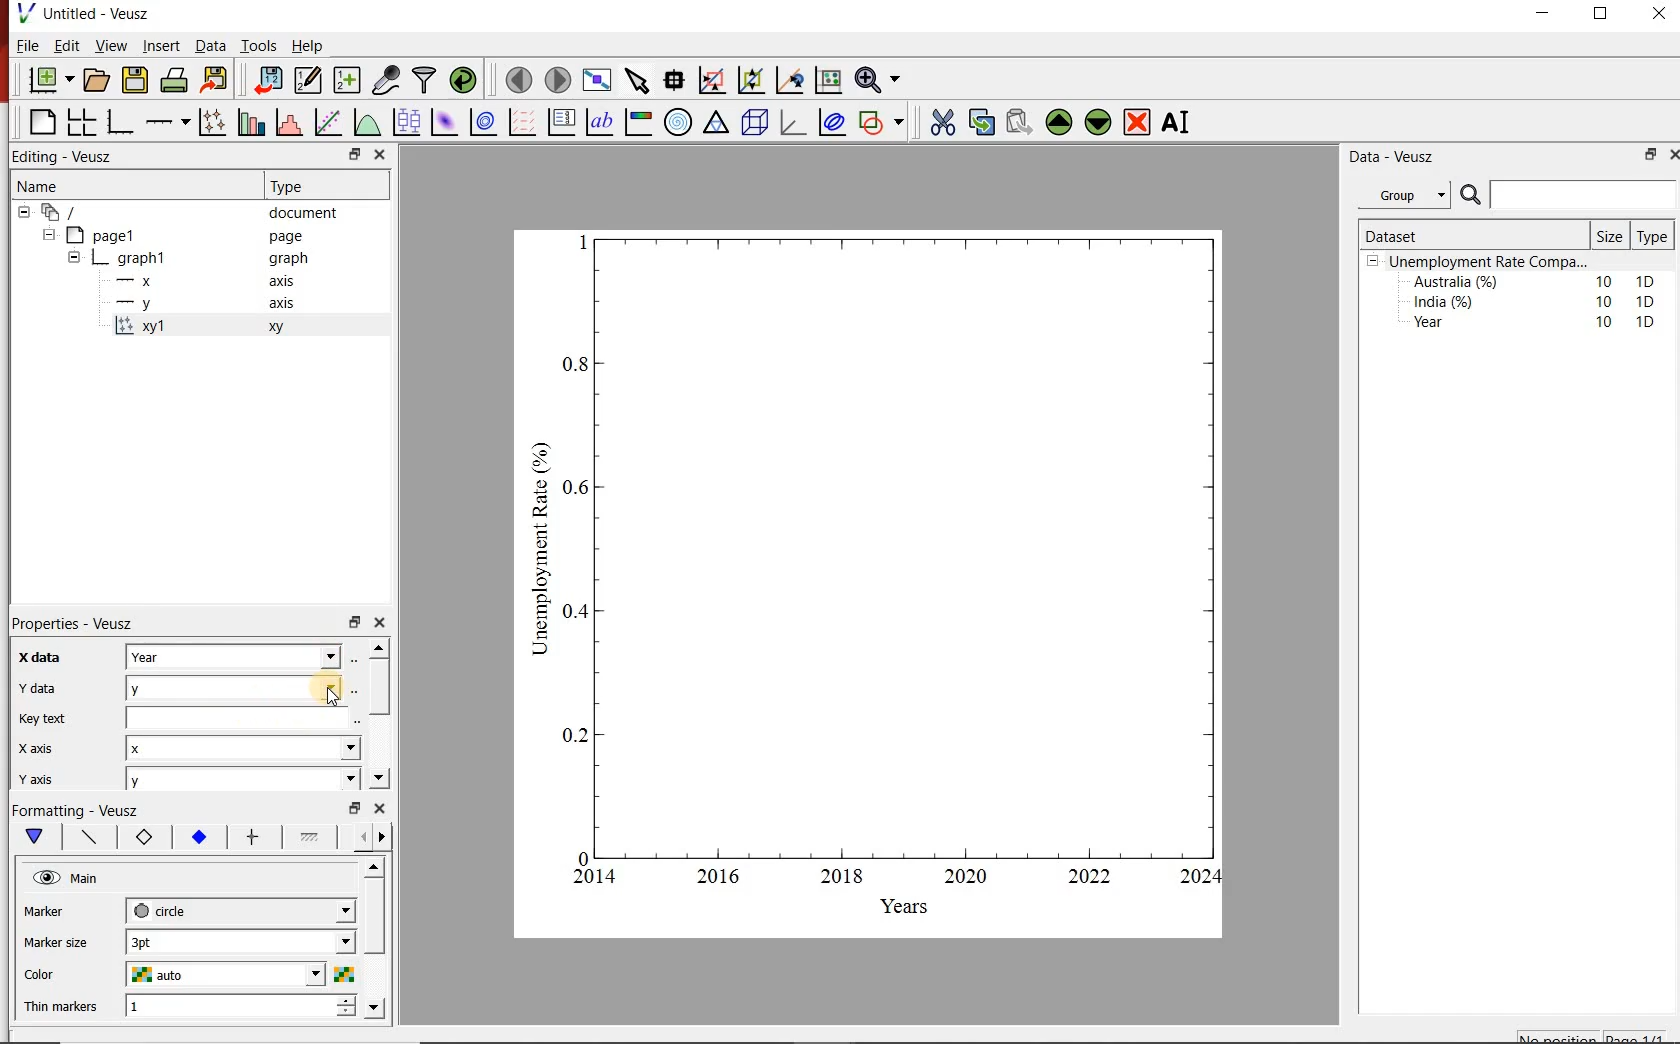 This screenshot has height=1044, width=1680. Describe the element at coordinates (1137, 122) in the screenshot. I see `remove the widgets` at that location.